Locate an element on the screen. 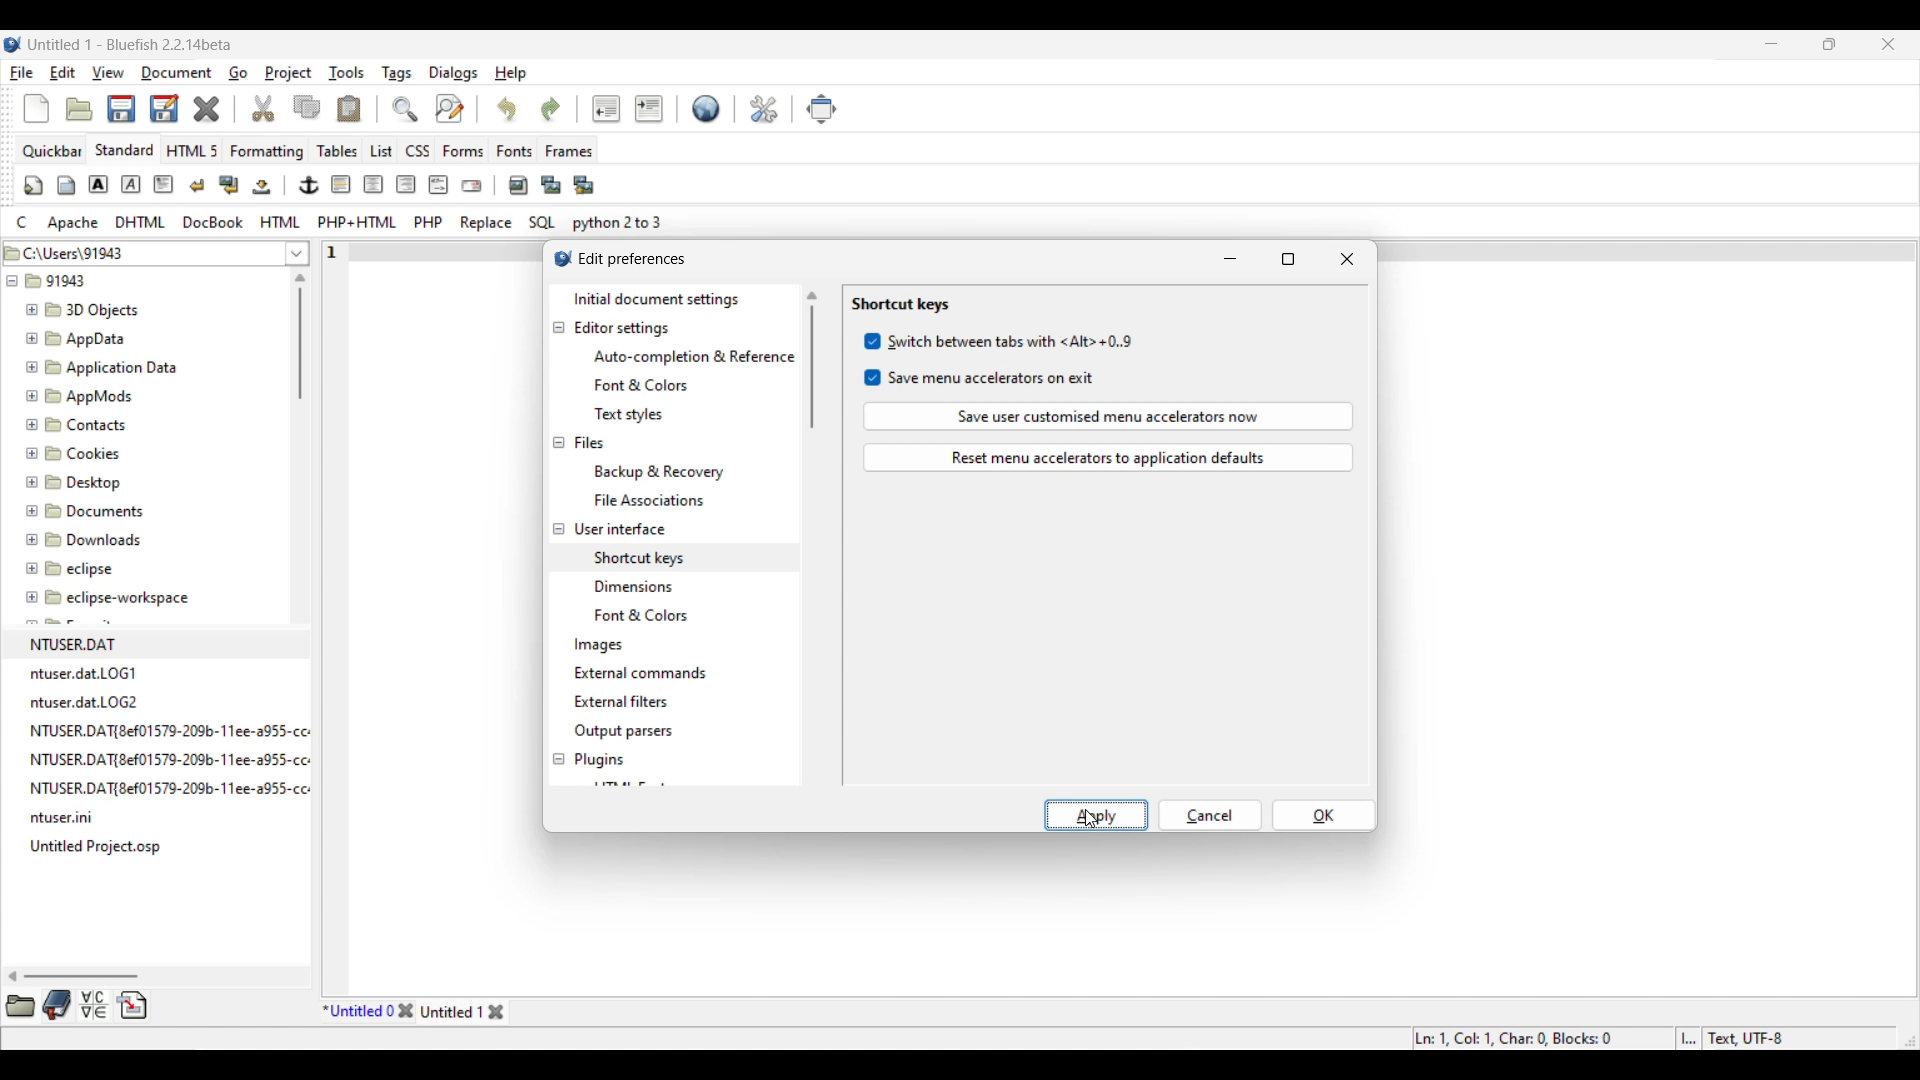 This screenshot has height=1080, width=1920. Minimize is located at coordinates (1230, 259).